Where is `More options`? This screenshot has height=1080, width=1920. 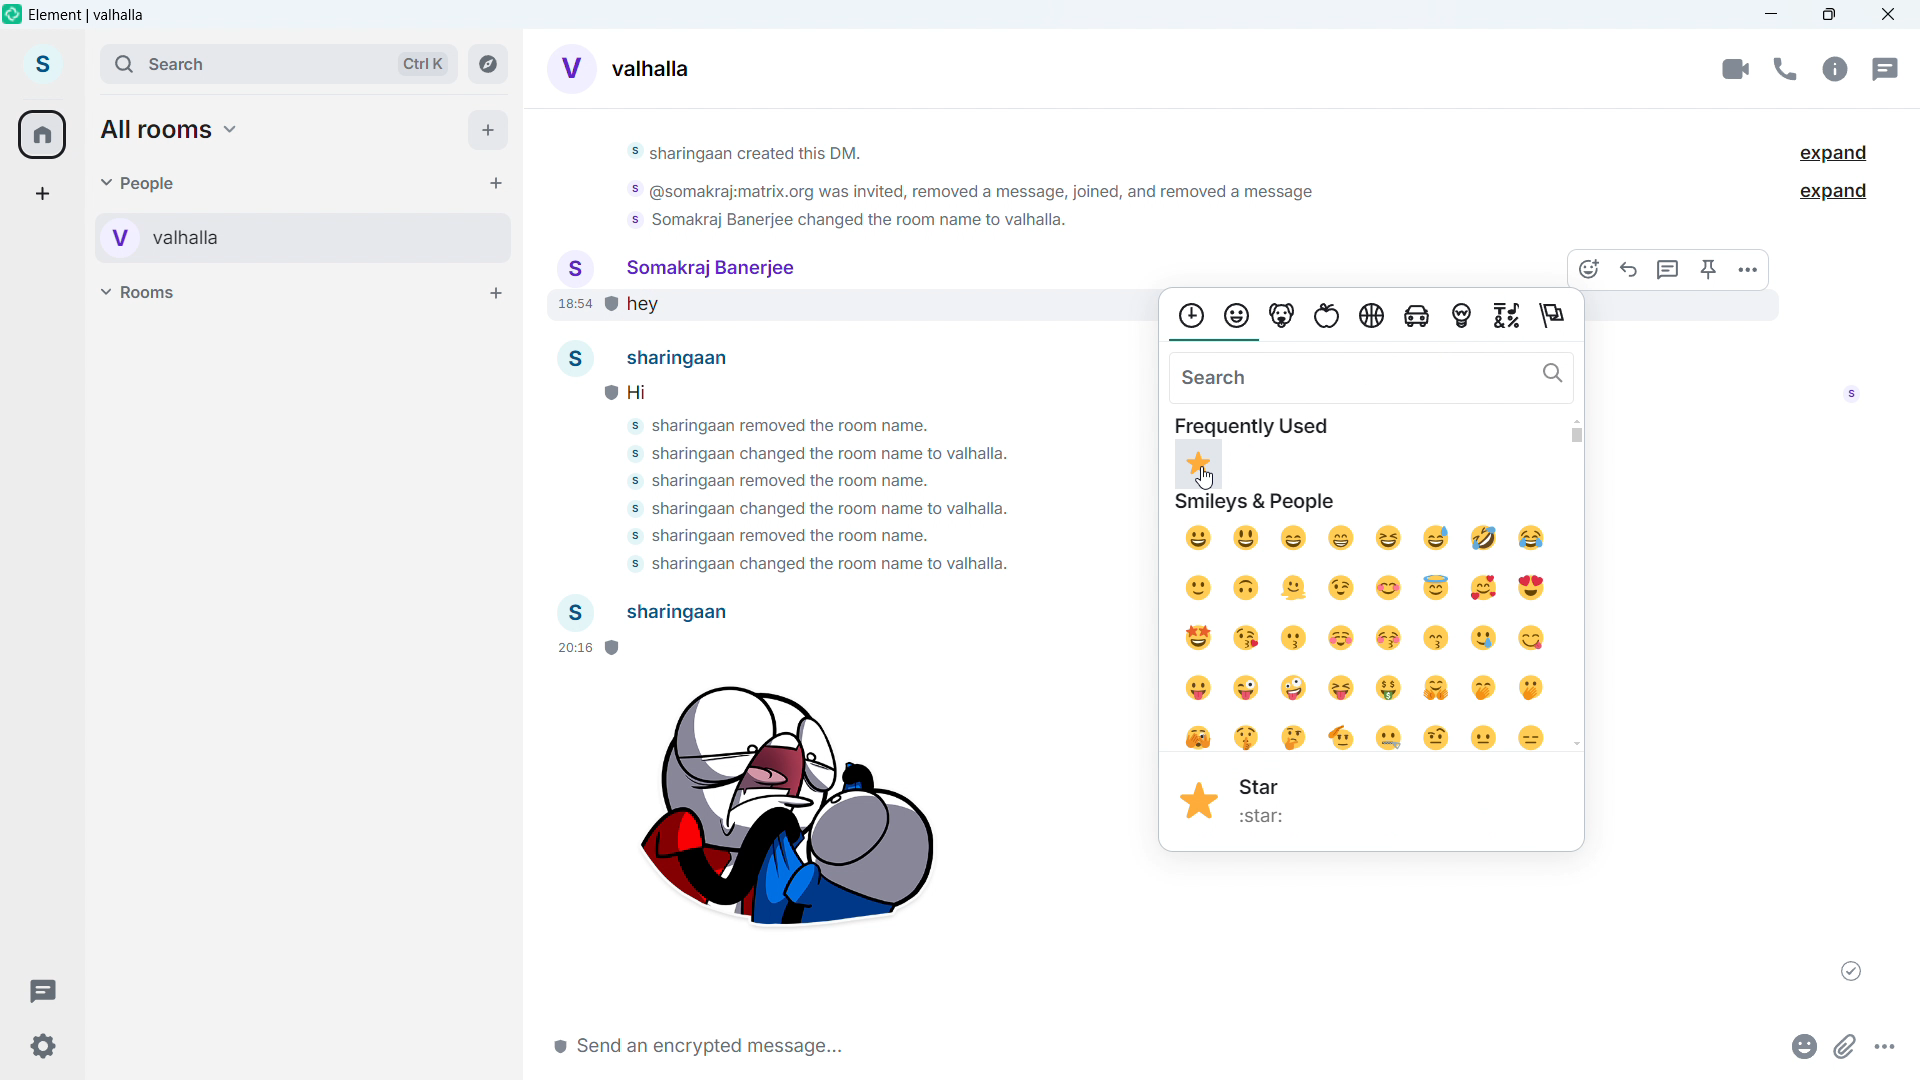 More options is located at coordinates (1888, 1044).